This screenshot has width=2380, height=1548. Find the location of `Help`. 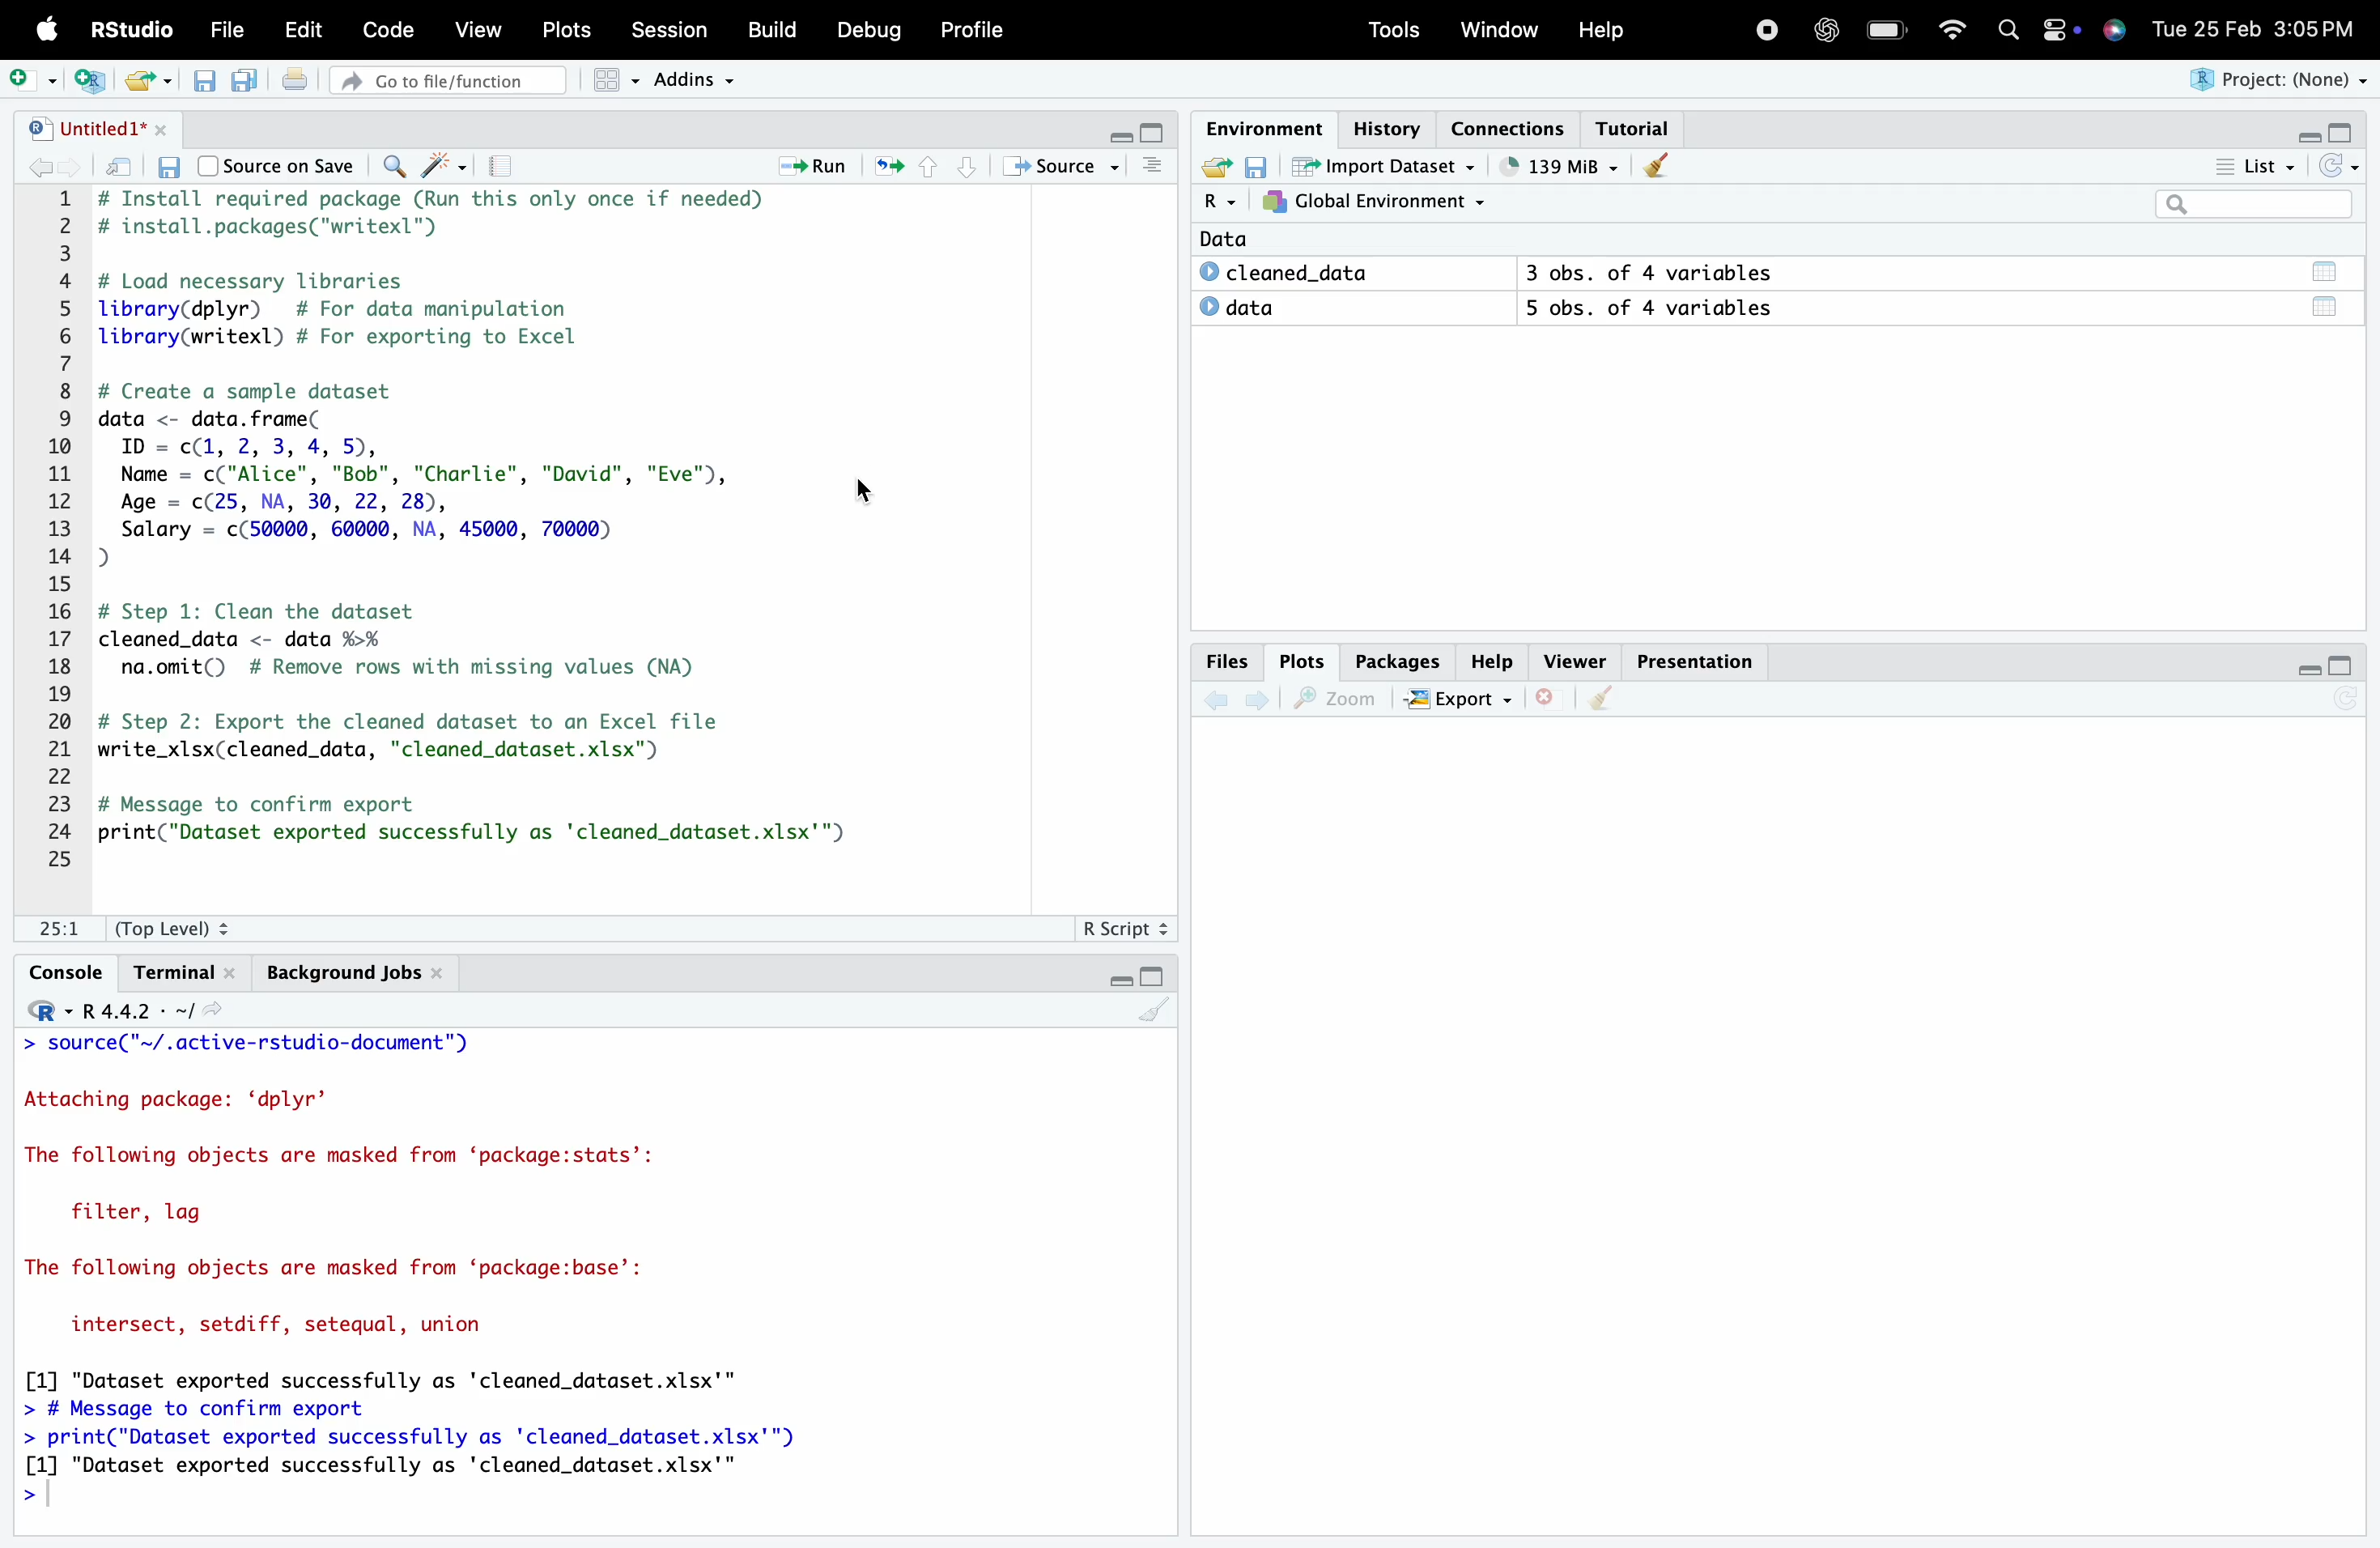

Help is located at coordinates (1496, 662).